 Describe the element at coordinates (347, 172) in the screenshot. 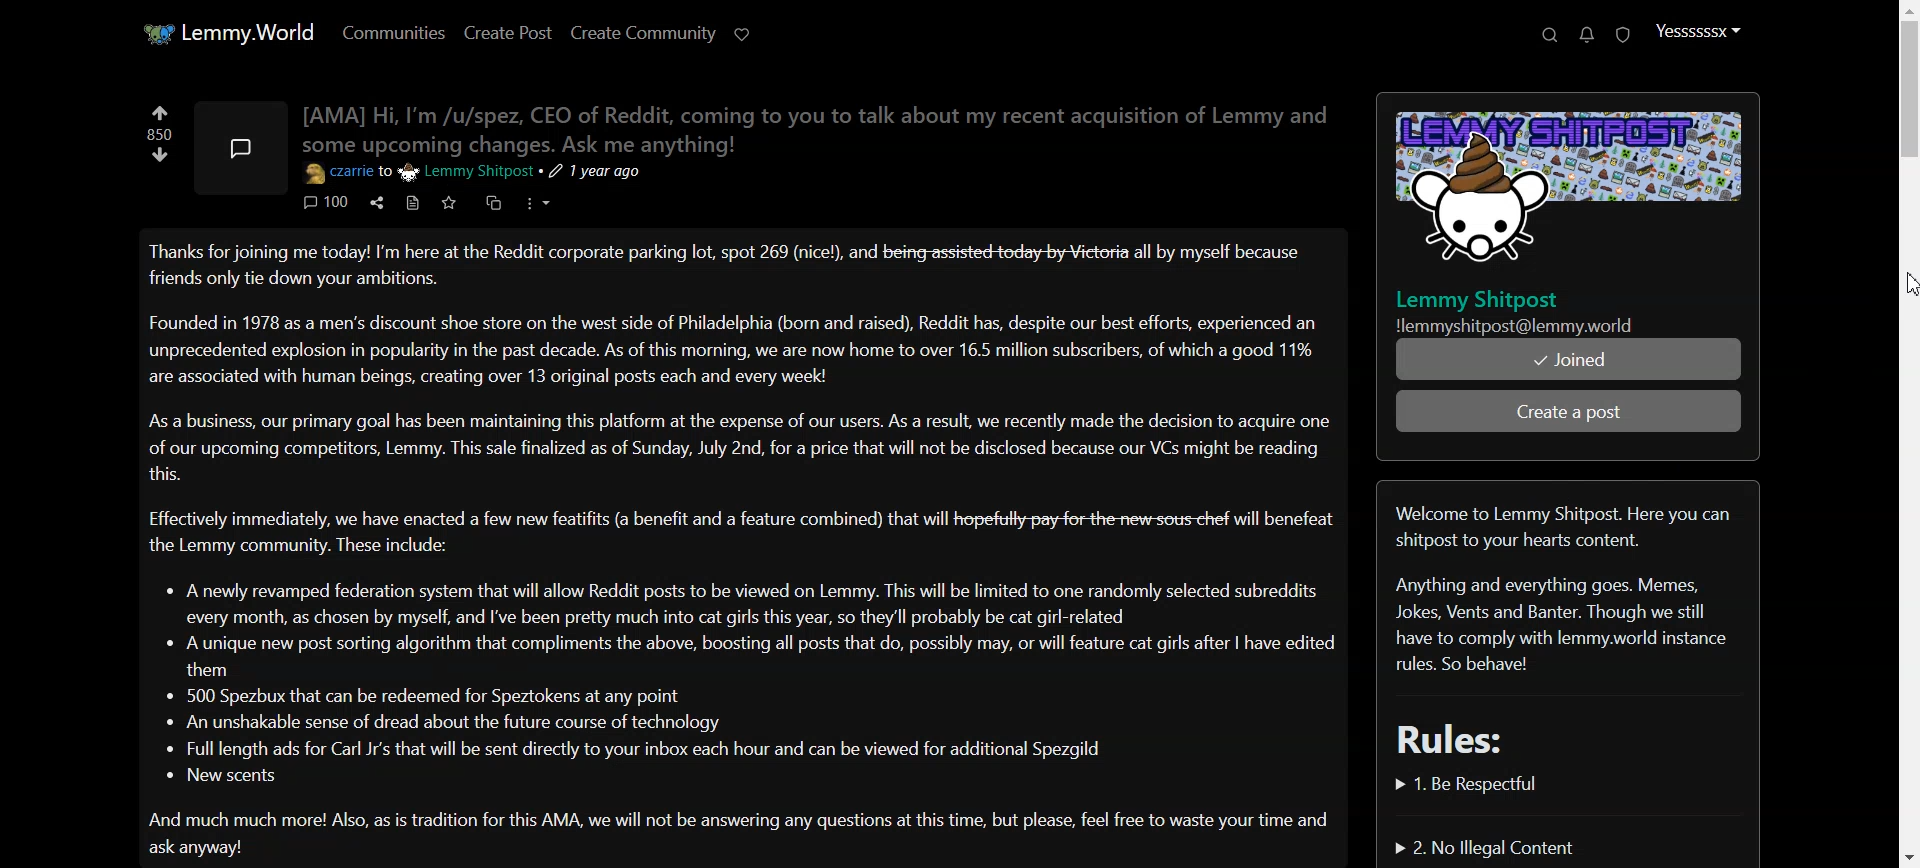

I see `czarrie to` at that location.